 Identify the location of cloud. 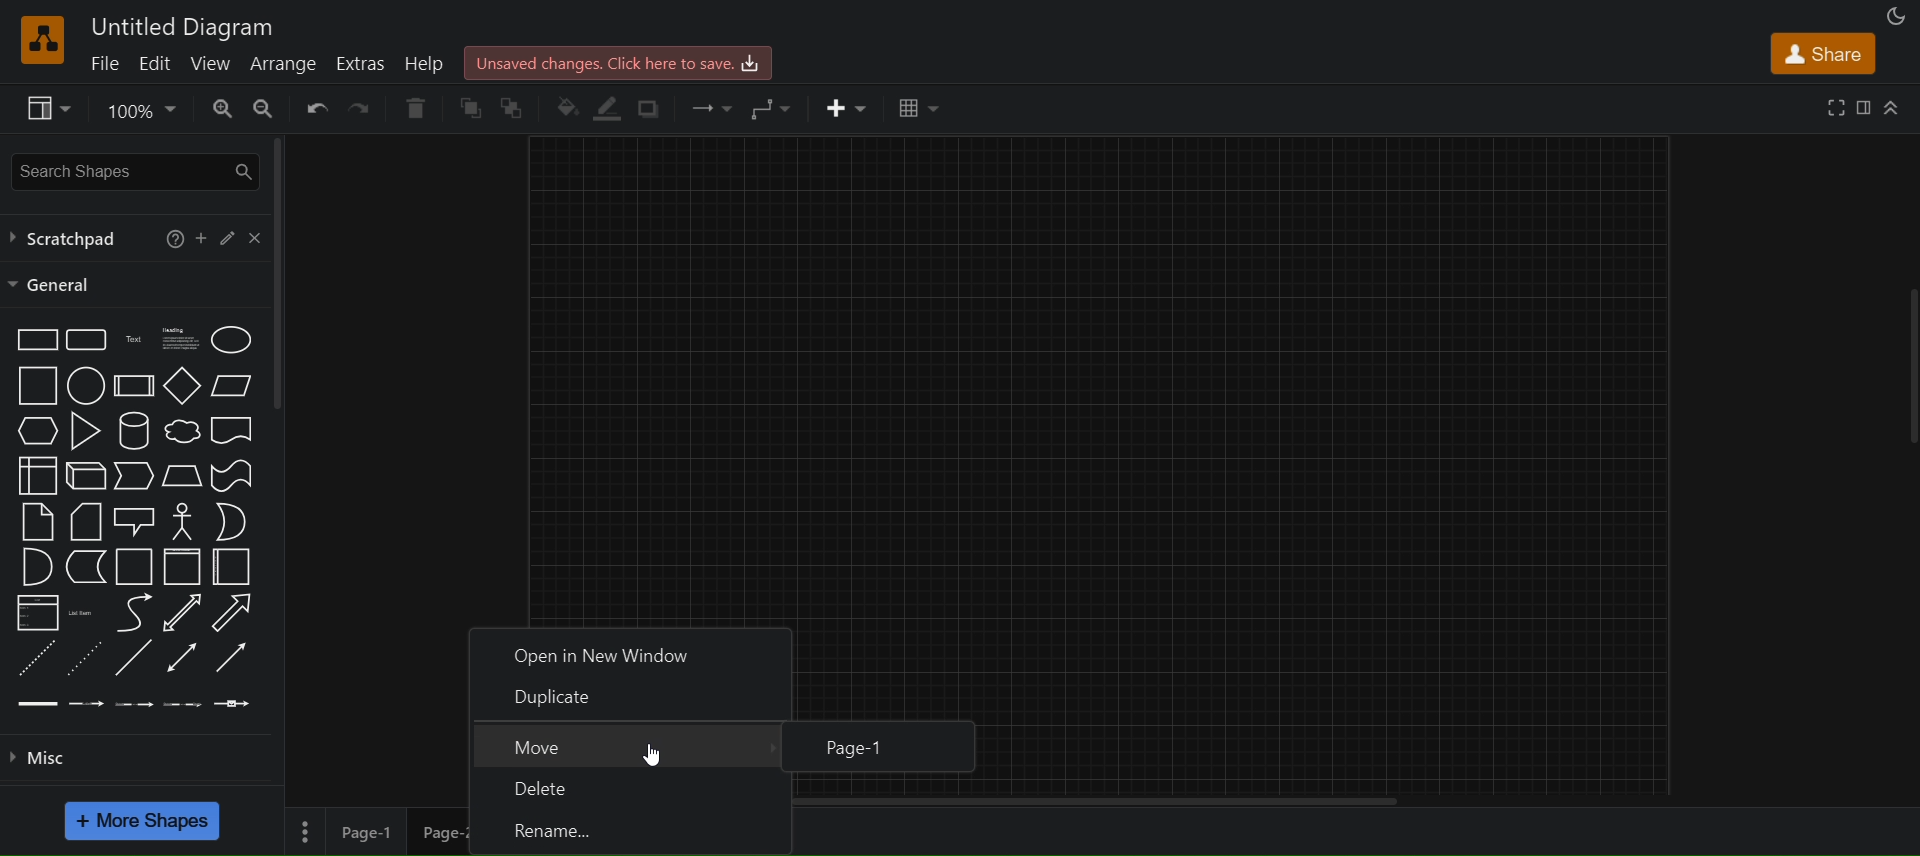
(180, 432).